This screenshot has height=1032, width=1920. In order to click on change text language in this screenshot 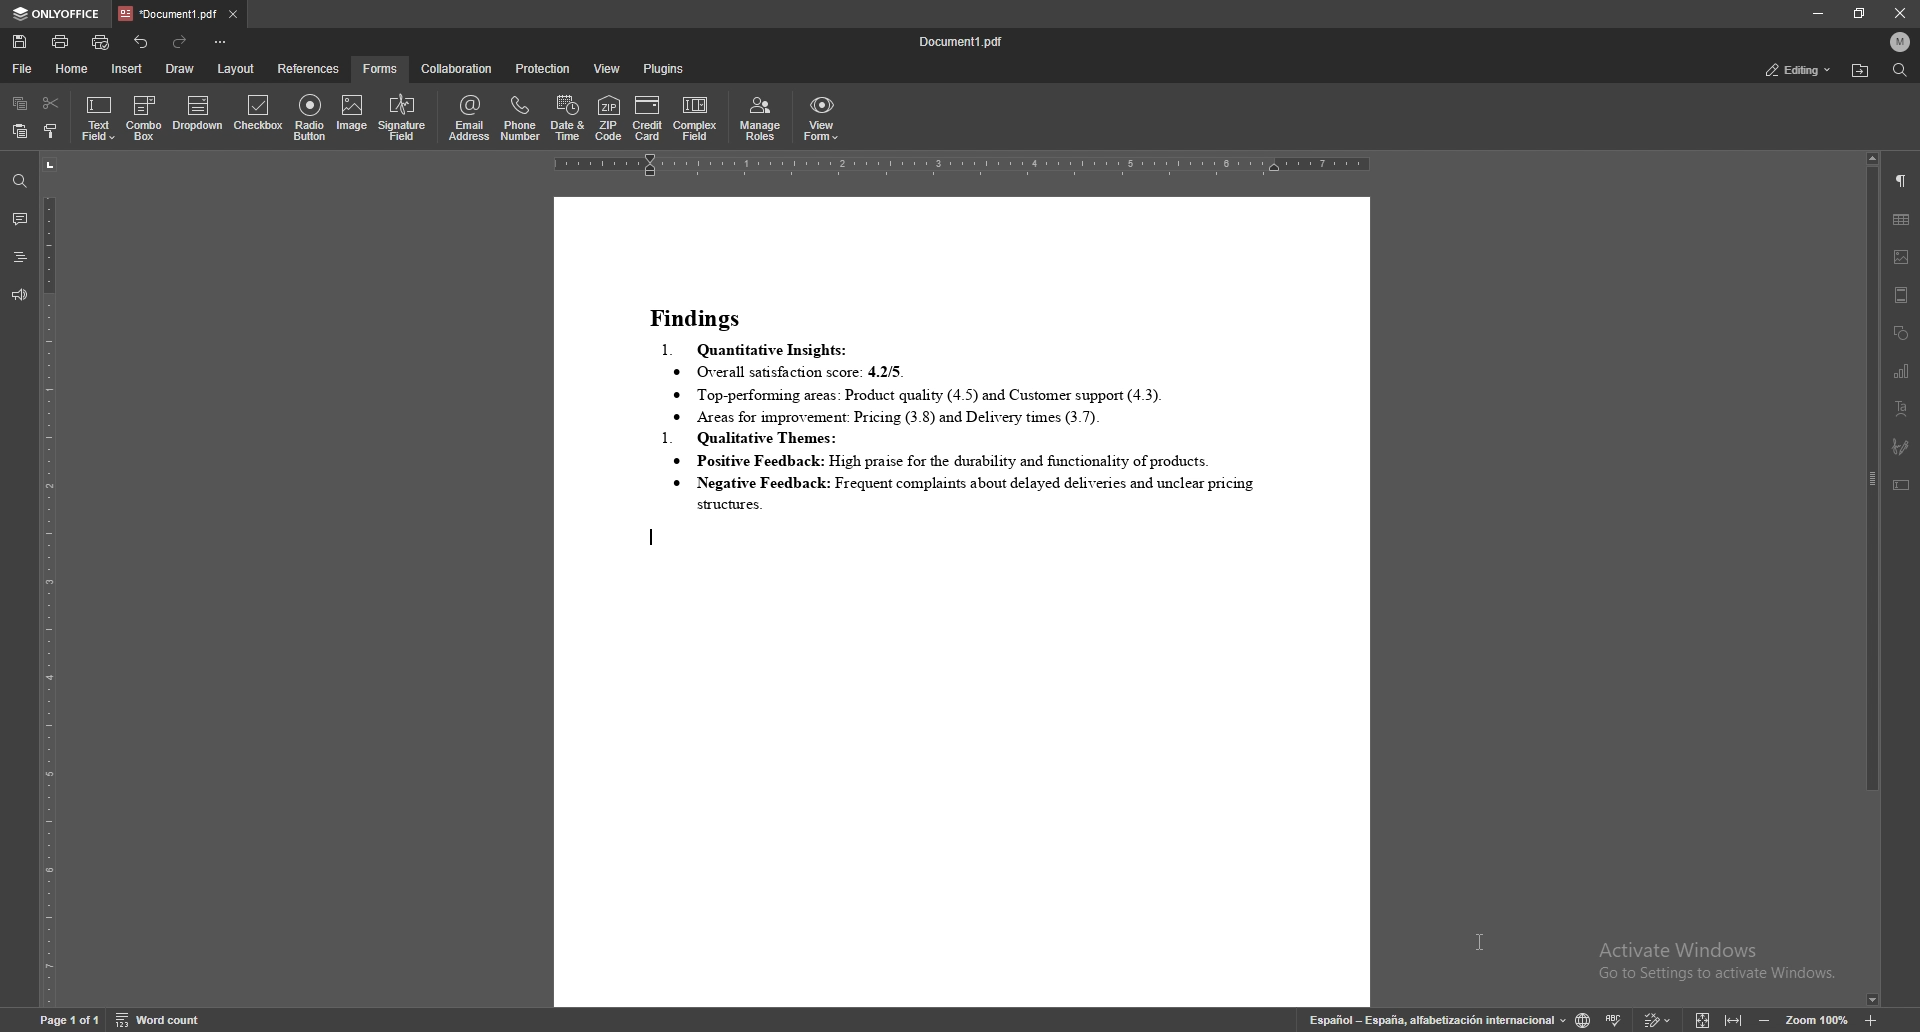, I will do `click(1580, 1020)`.